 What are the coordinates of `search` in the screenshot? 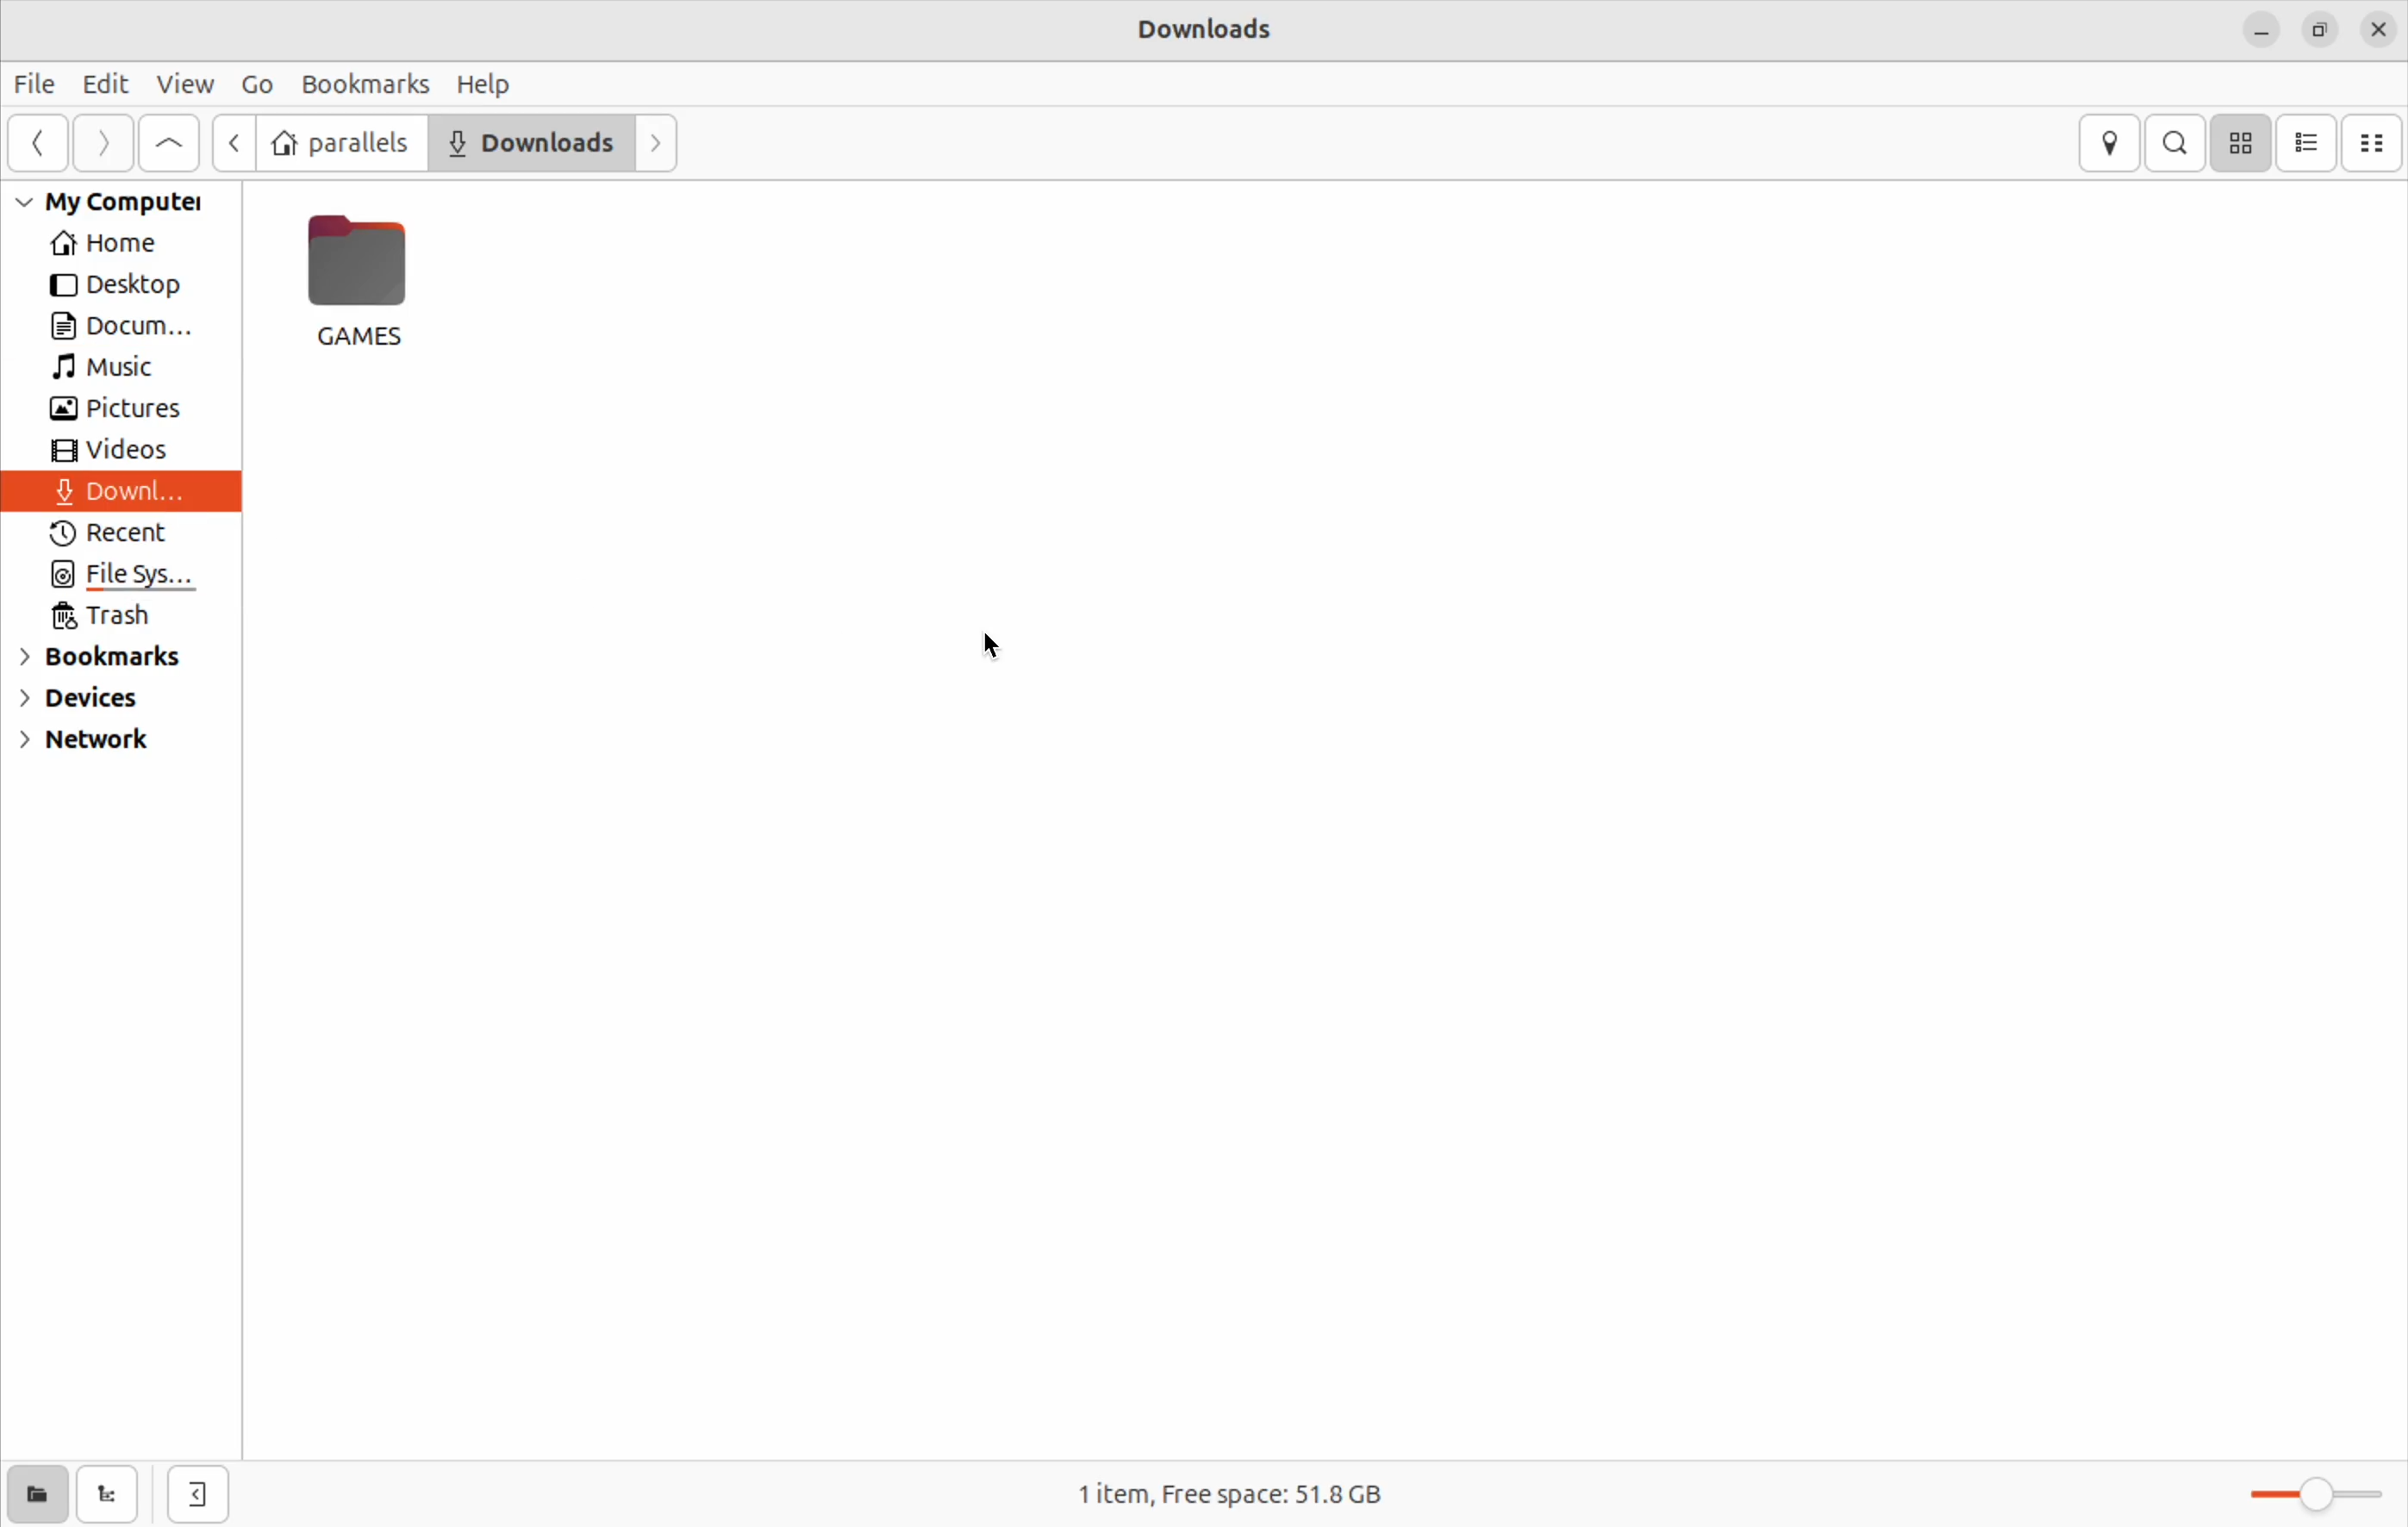 It's located at (2177, 143).